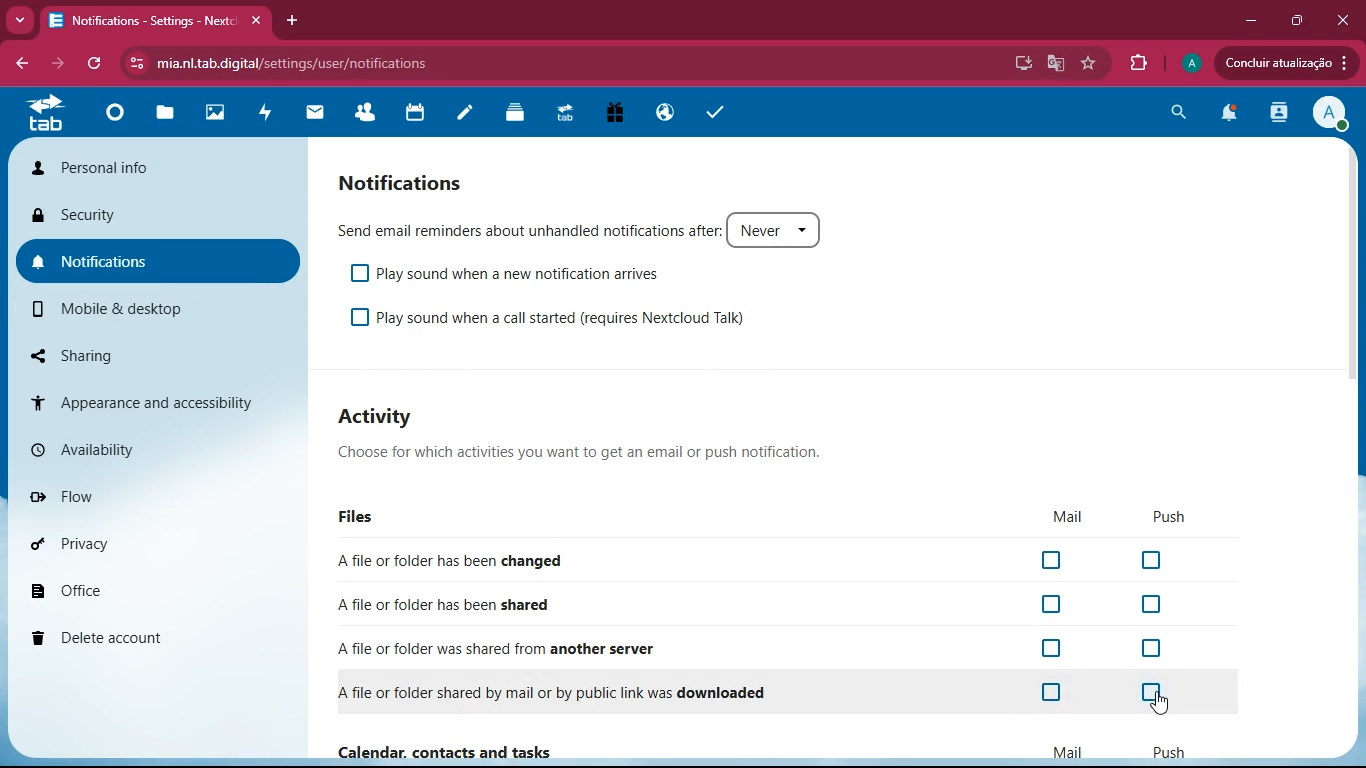 The width and height of the screenshot is (1366, 768). I want to click on Afile or folder has been changed, so click(461, 560).